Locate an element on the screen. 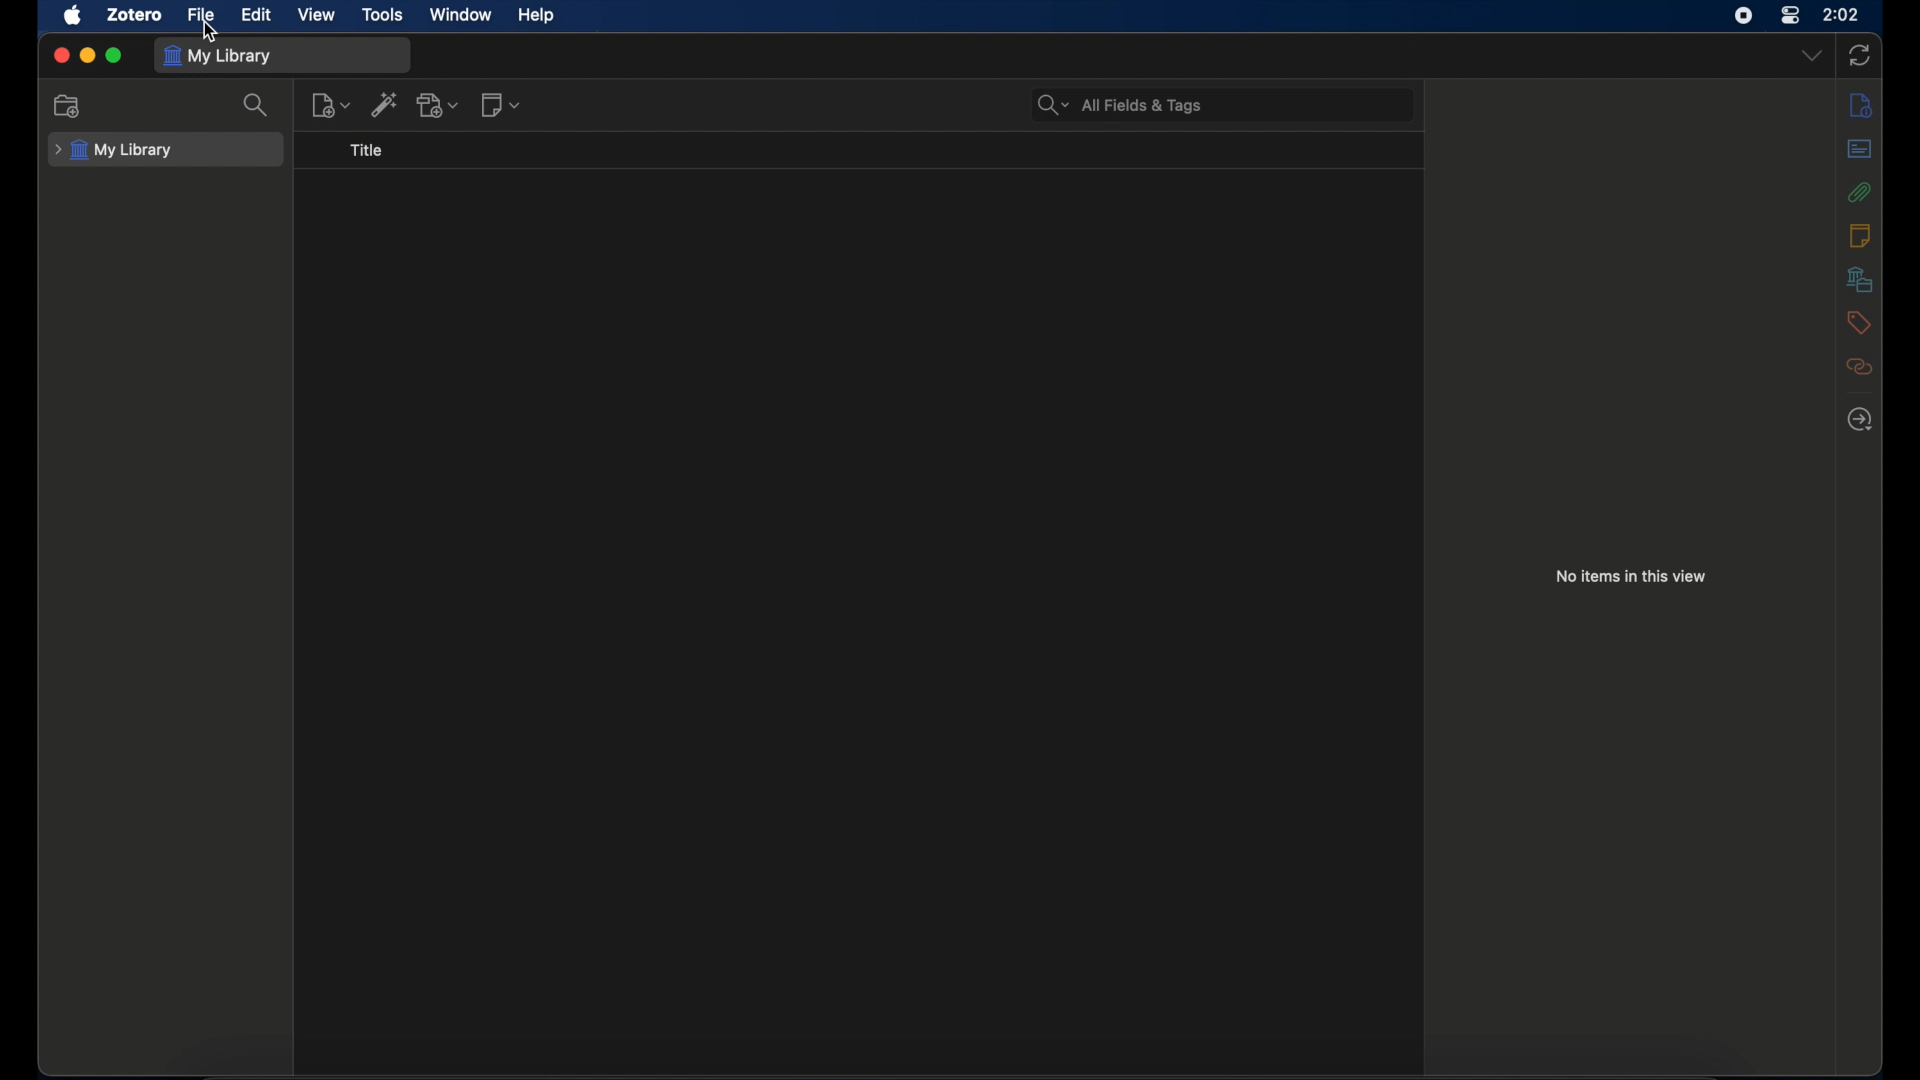  zotero is located at coordinates (132, 16).